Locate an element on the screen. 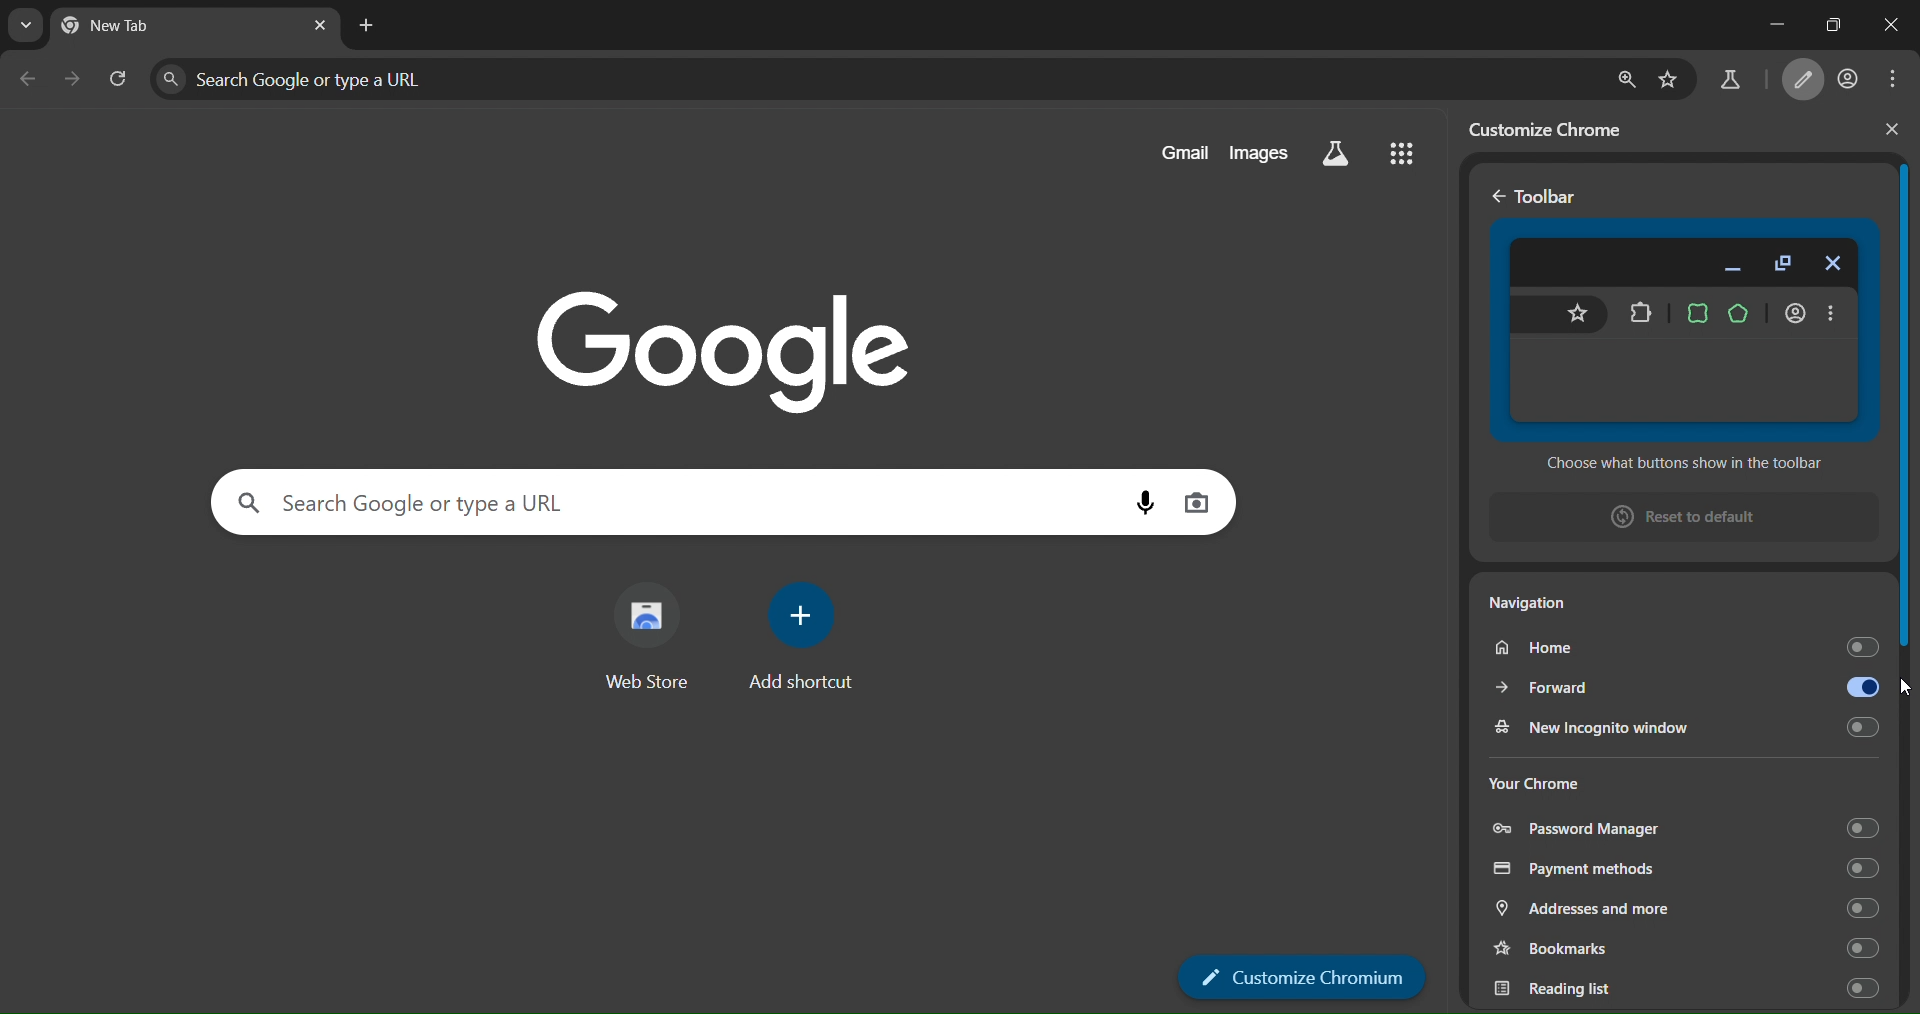 The width and height of the screenshot is (1920, 1014). add shortcut is located at coordinates (810, 643).